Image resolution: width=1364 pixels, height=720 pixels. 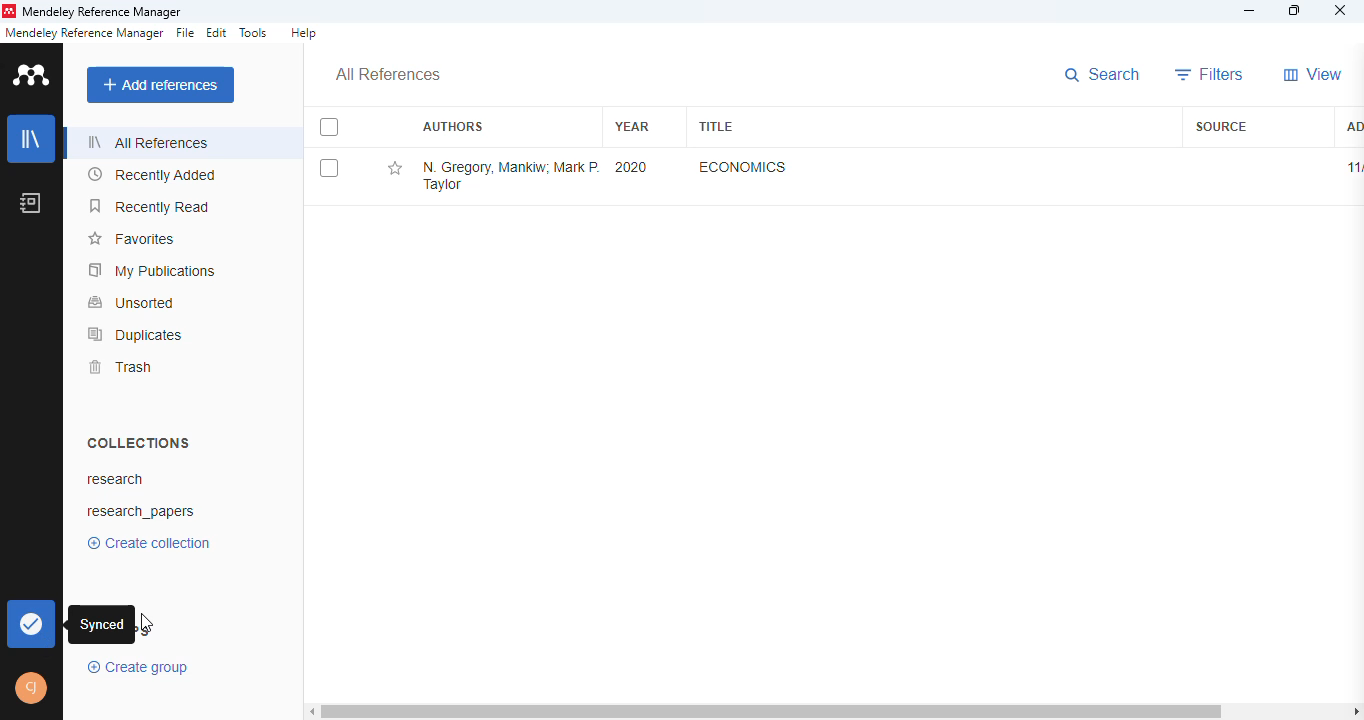 I want to click on close, so click(x=1340, y=11).